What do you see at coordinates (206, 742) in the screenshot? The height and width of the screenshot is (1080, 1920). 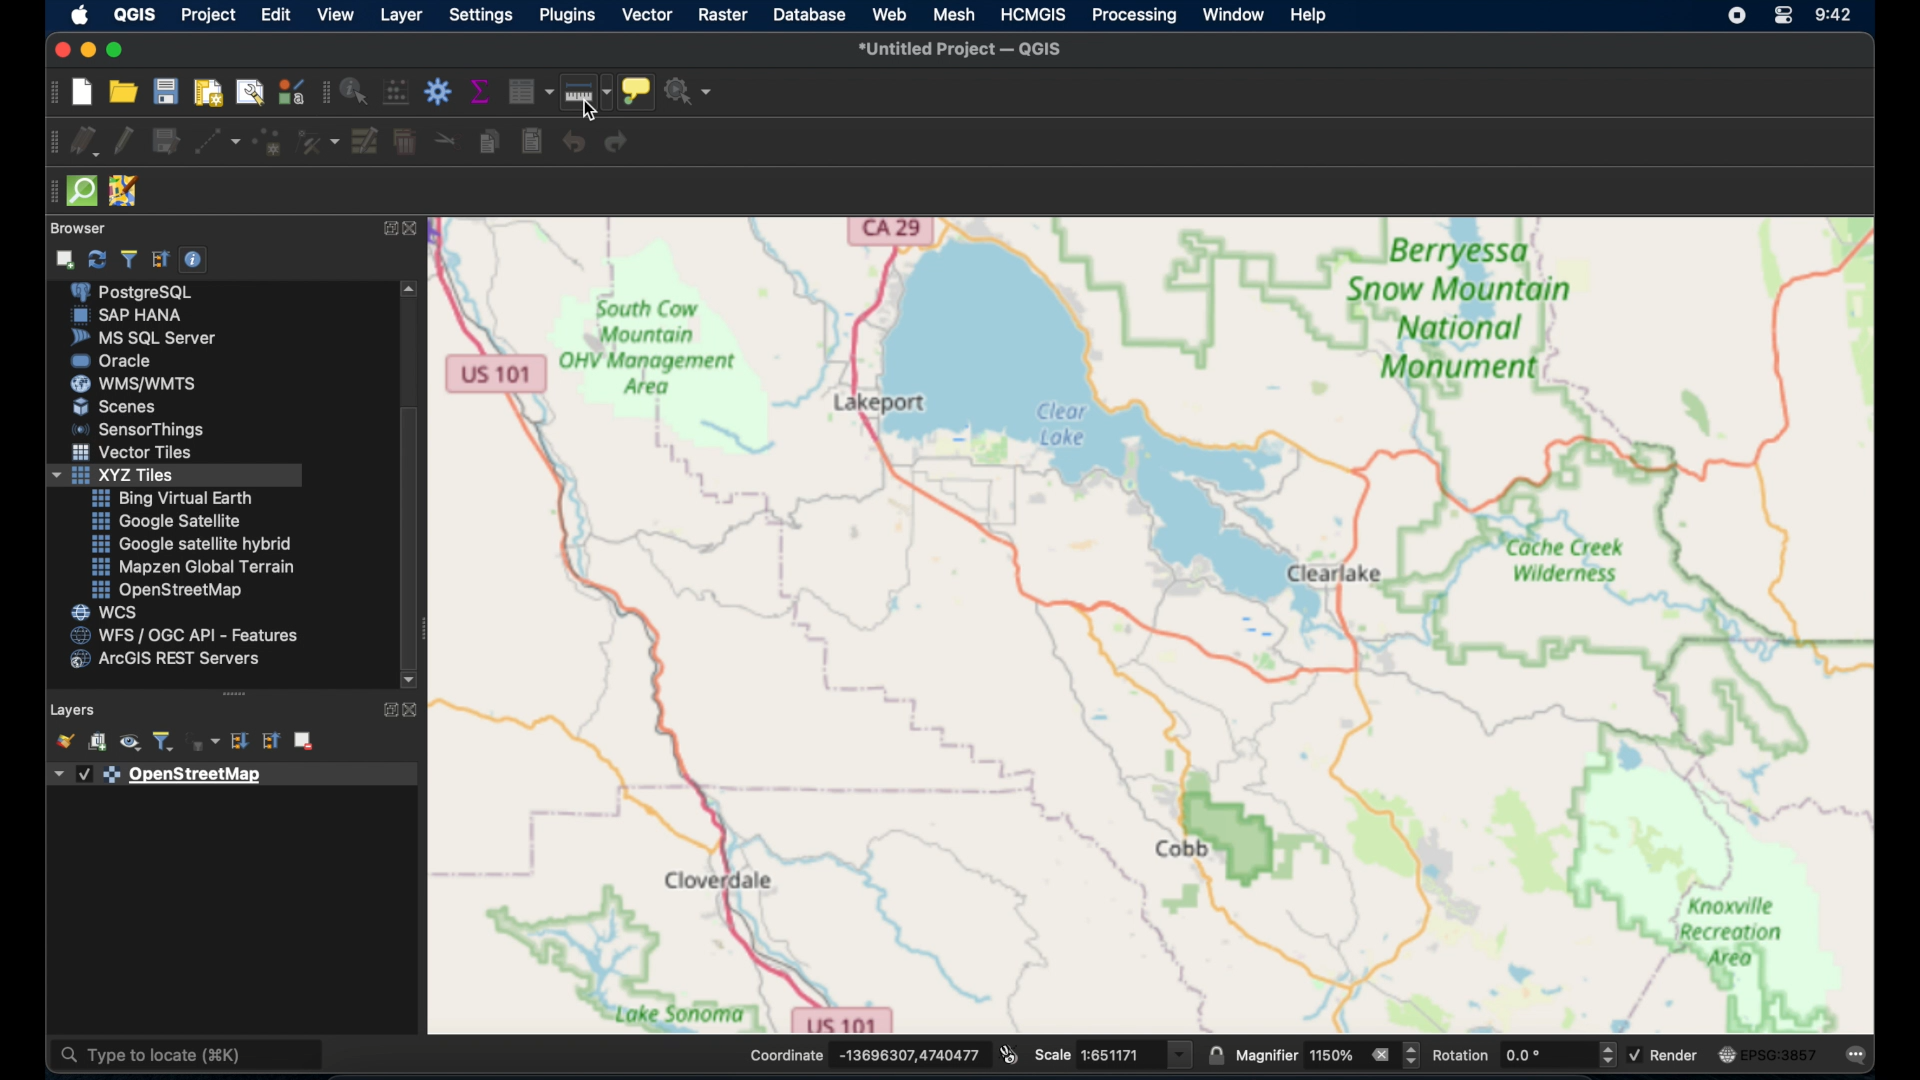 I see `filter legend by expression` at bounding box center [206, 742].